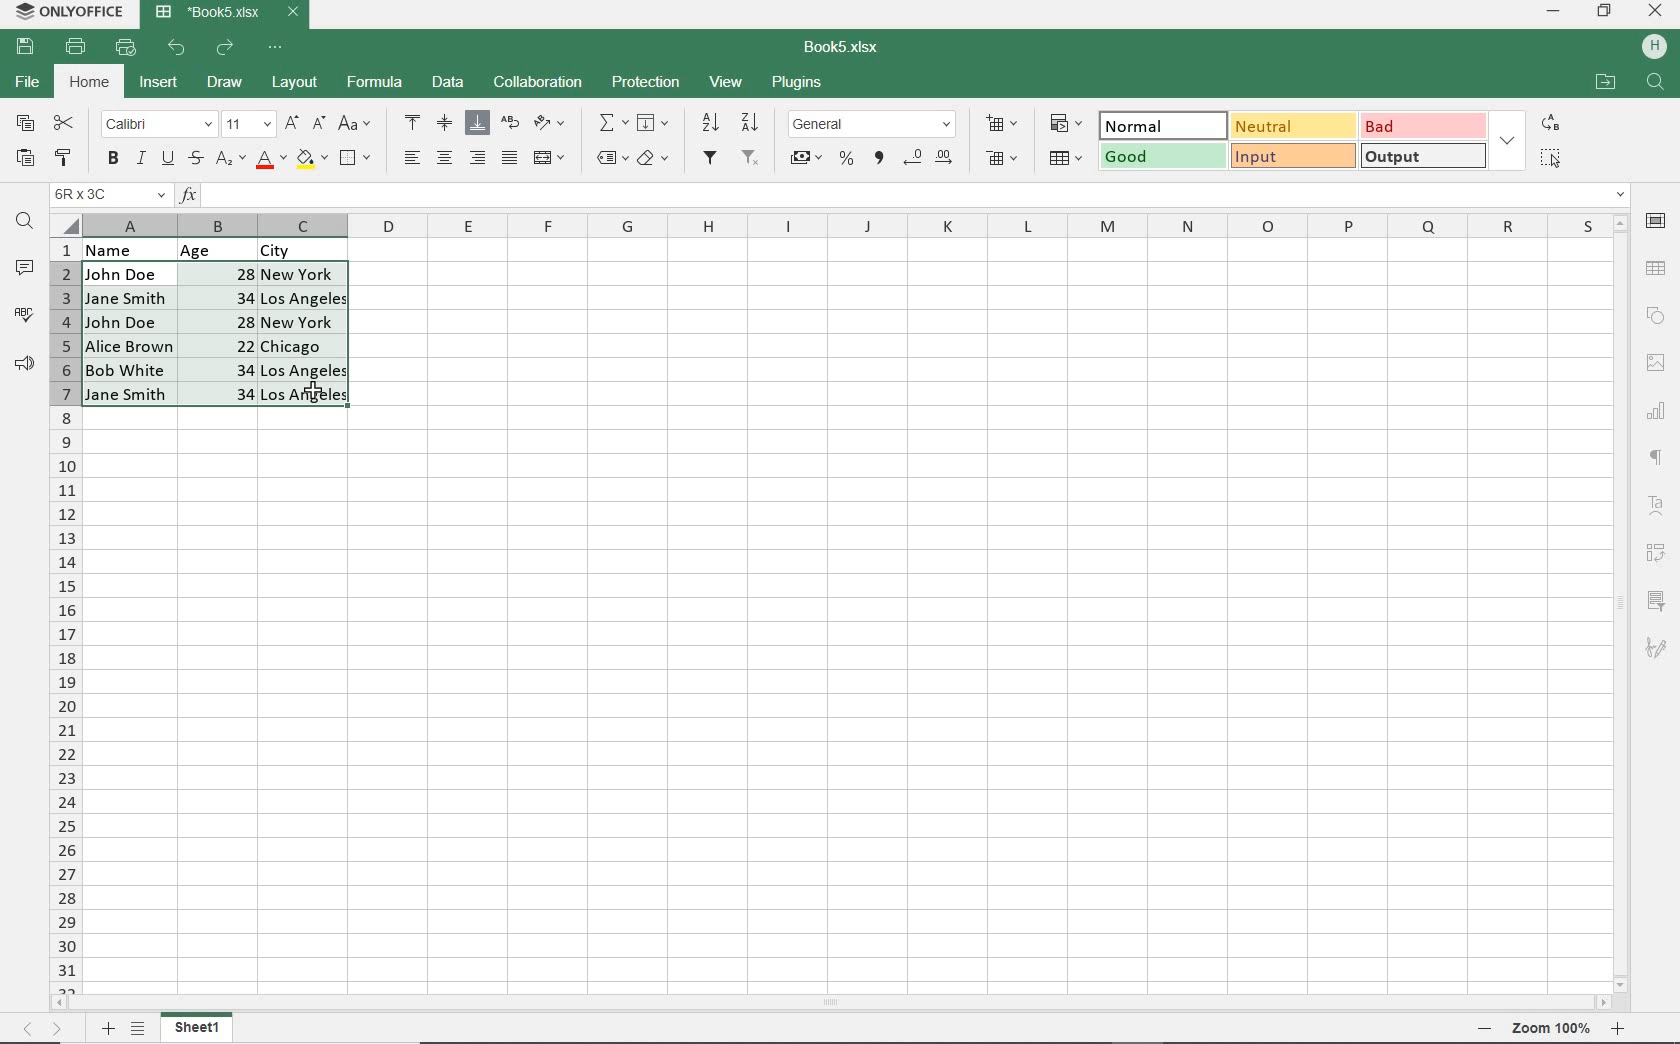 This screenshot has height=1044, width=1680. Describe the element at coordinates (1549, 122) in the screenshot. I see `REPLACE` at that location.